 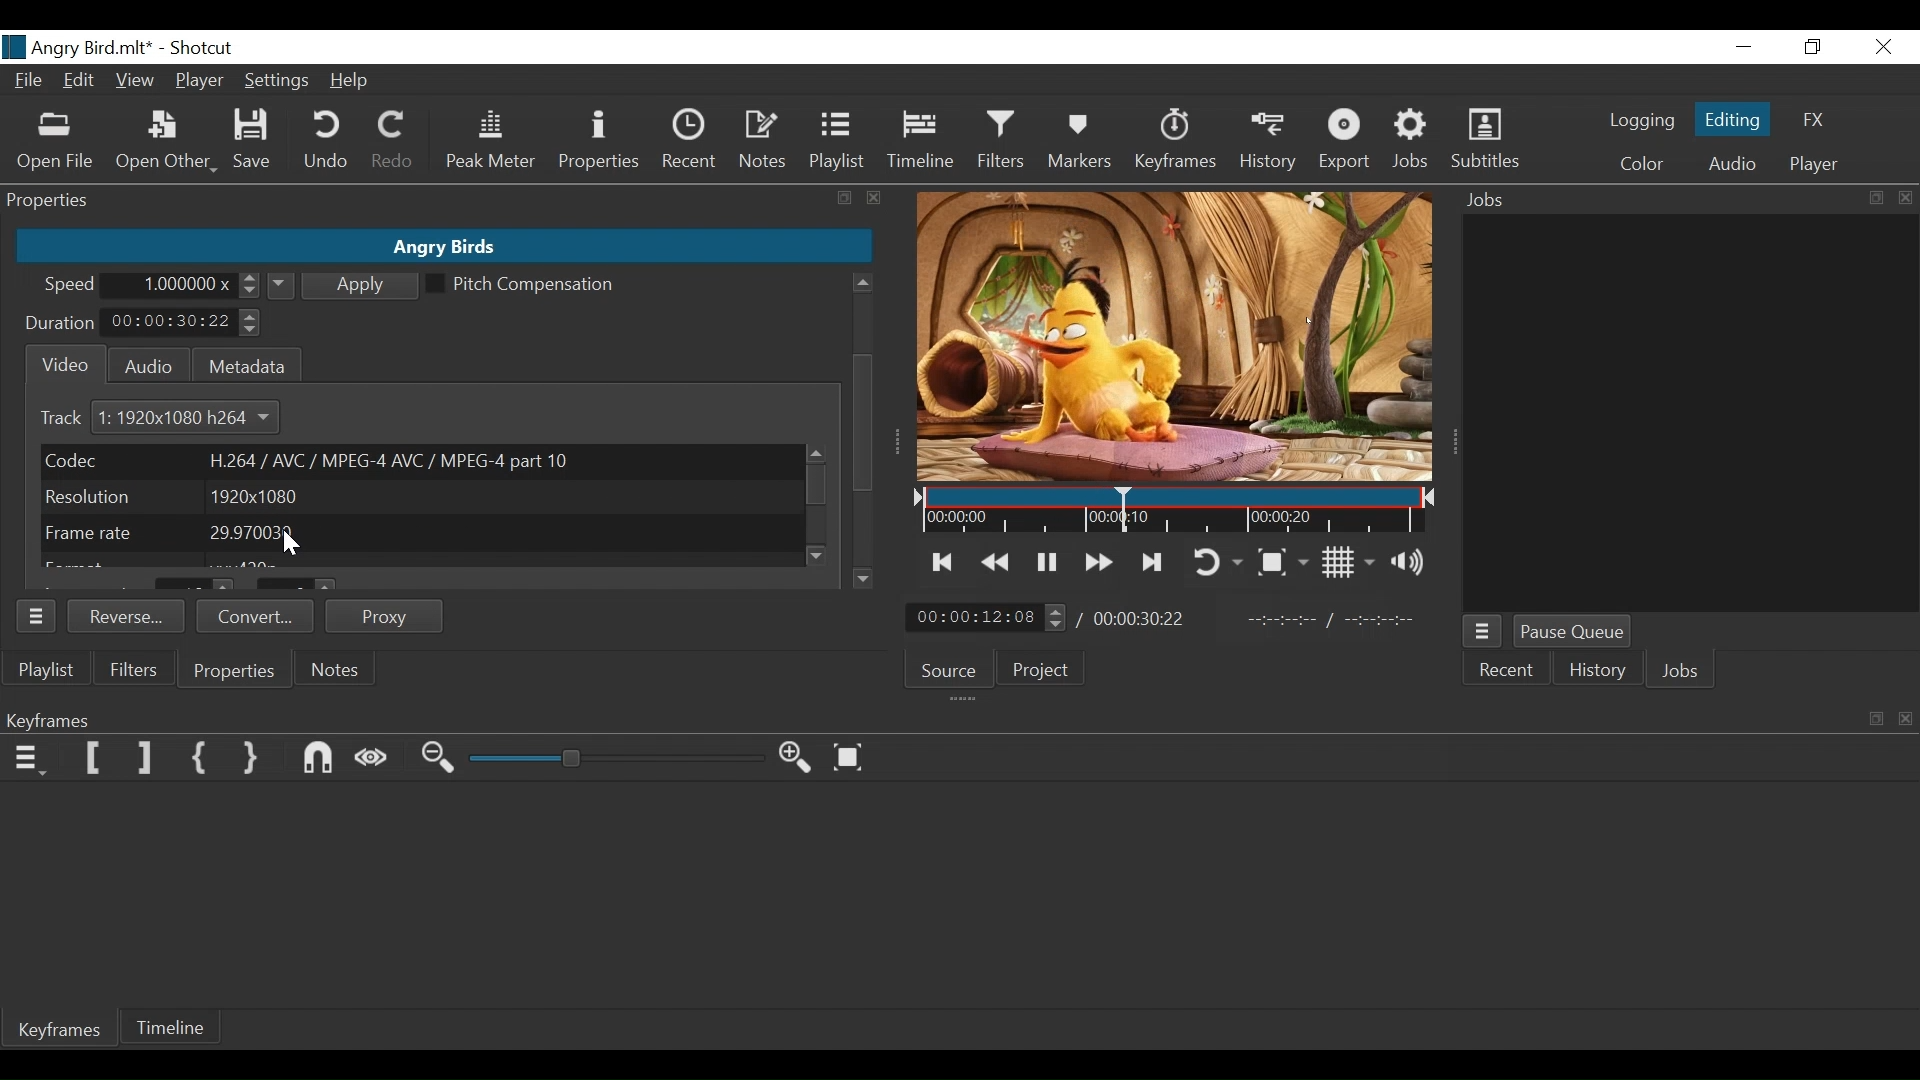 What do you see at coordinates (1178, 145) in the screenshot?
I see `Keyframe` at bounding box center [1178, 145].